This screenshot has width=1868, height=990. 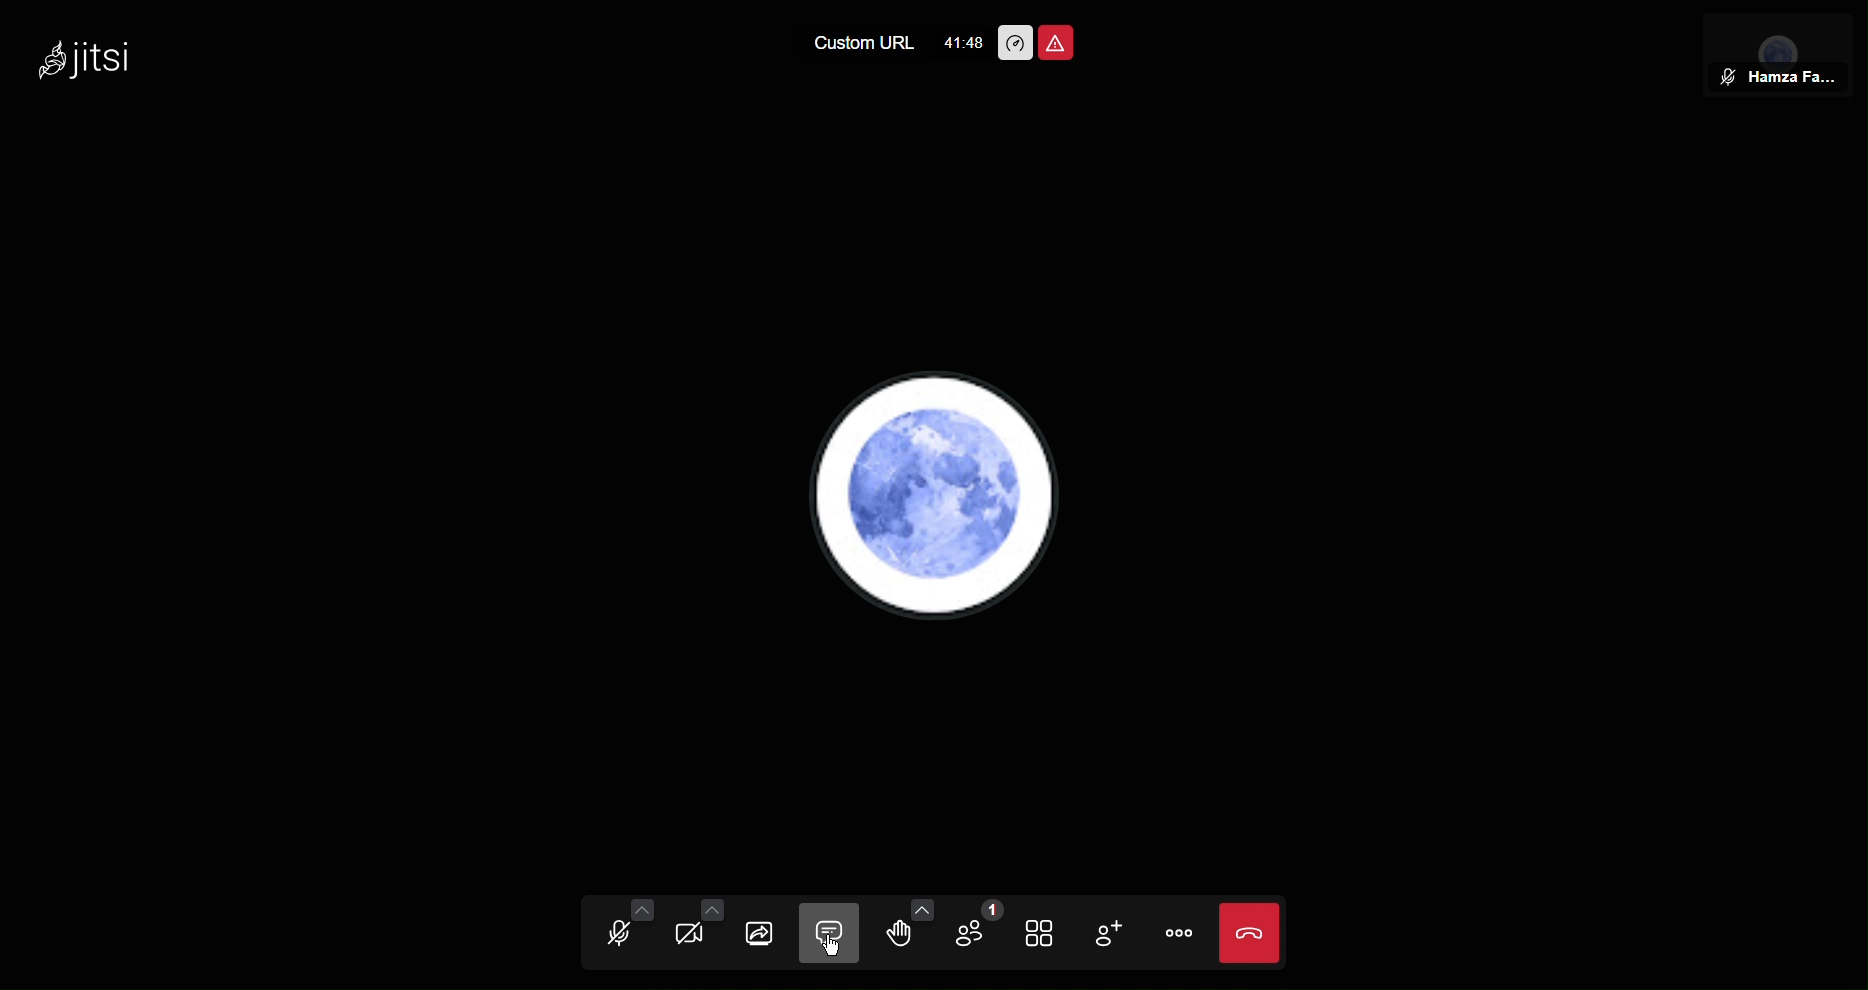 I want to click on End Call, so click(x=1251, y=935).